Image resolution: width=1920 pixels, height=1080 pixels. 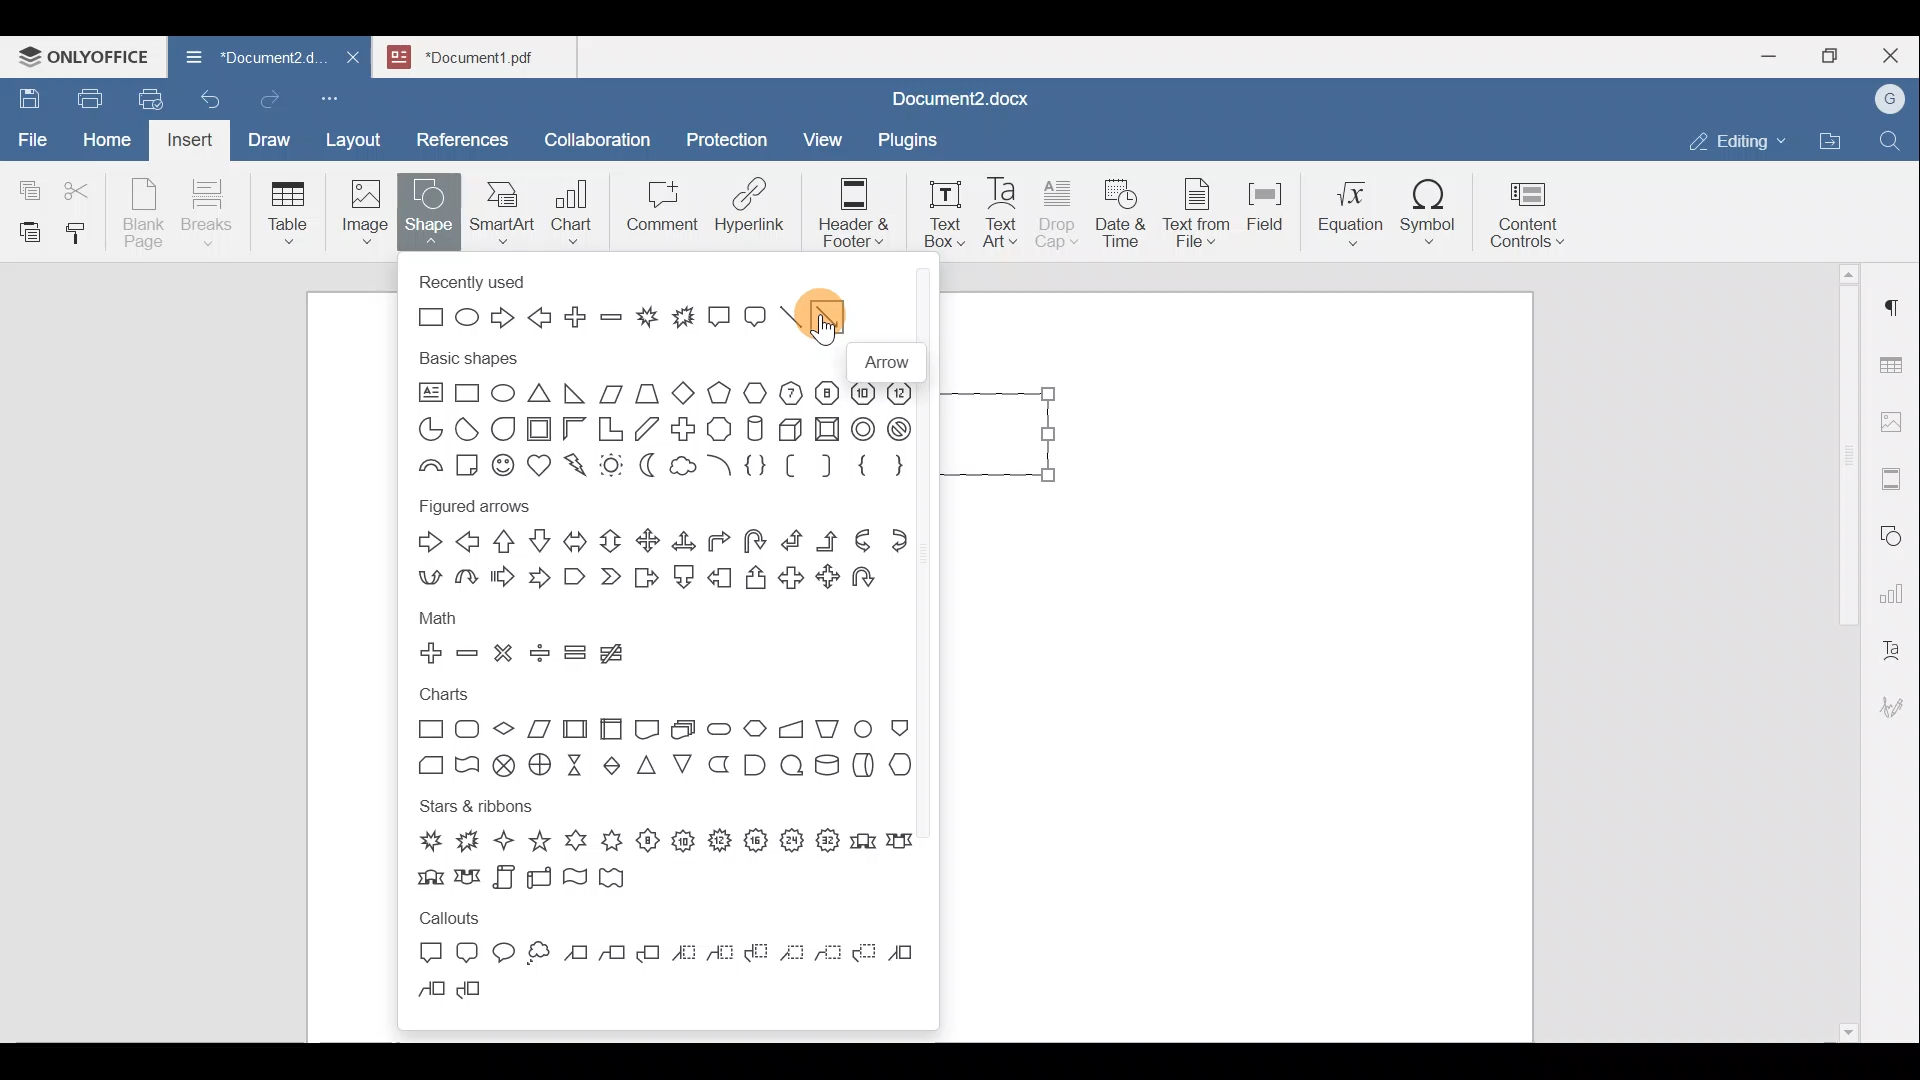 I want to click on Document name, so click(x=244, y=60).